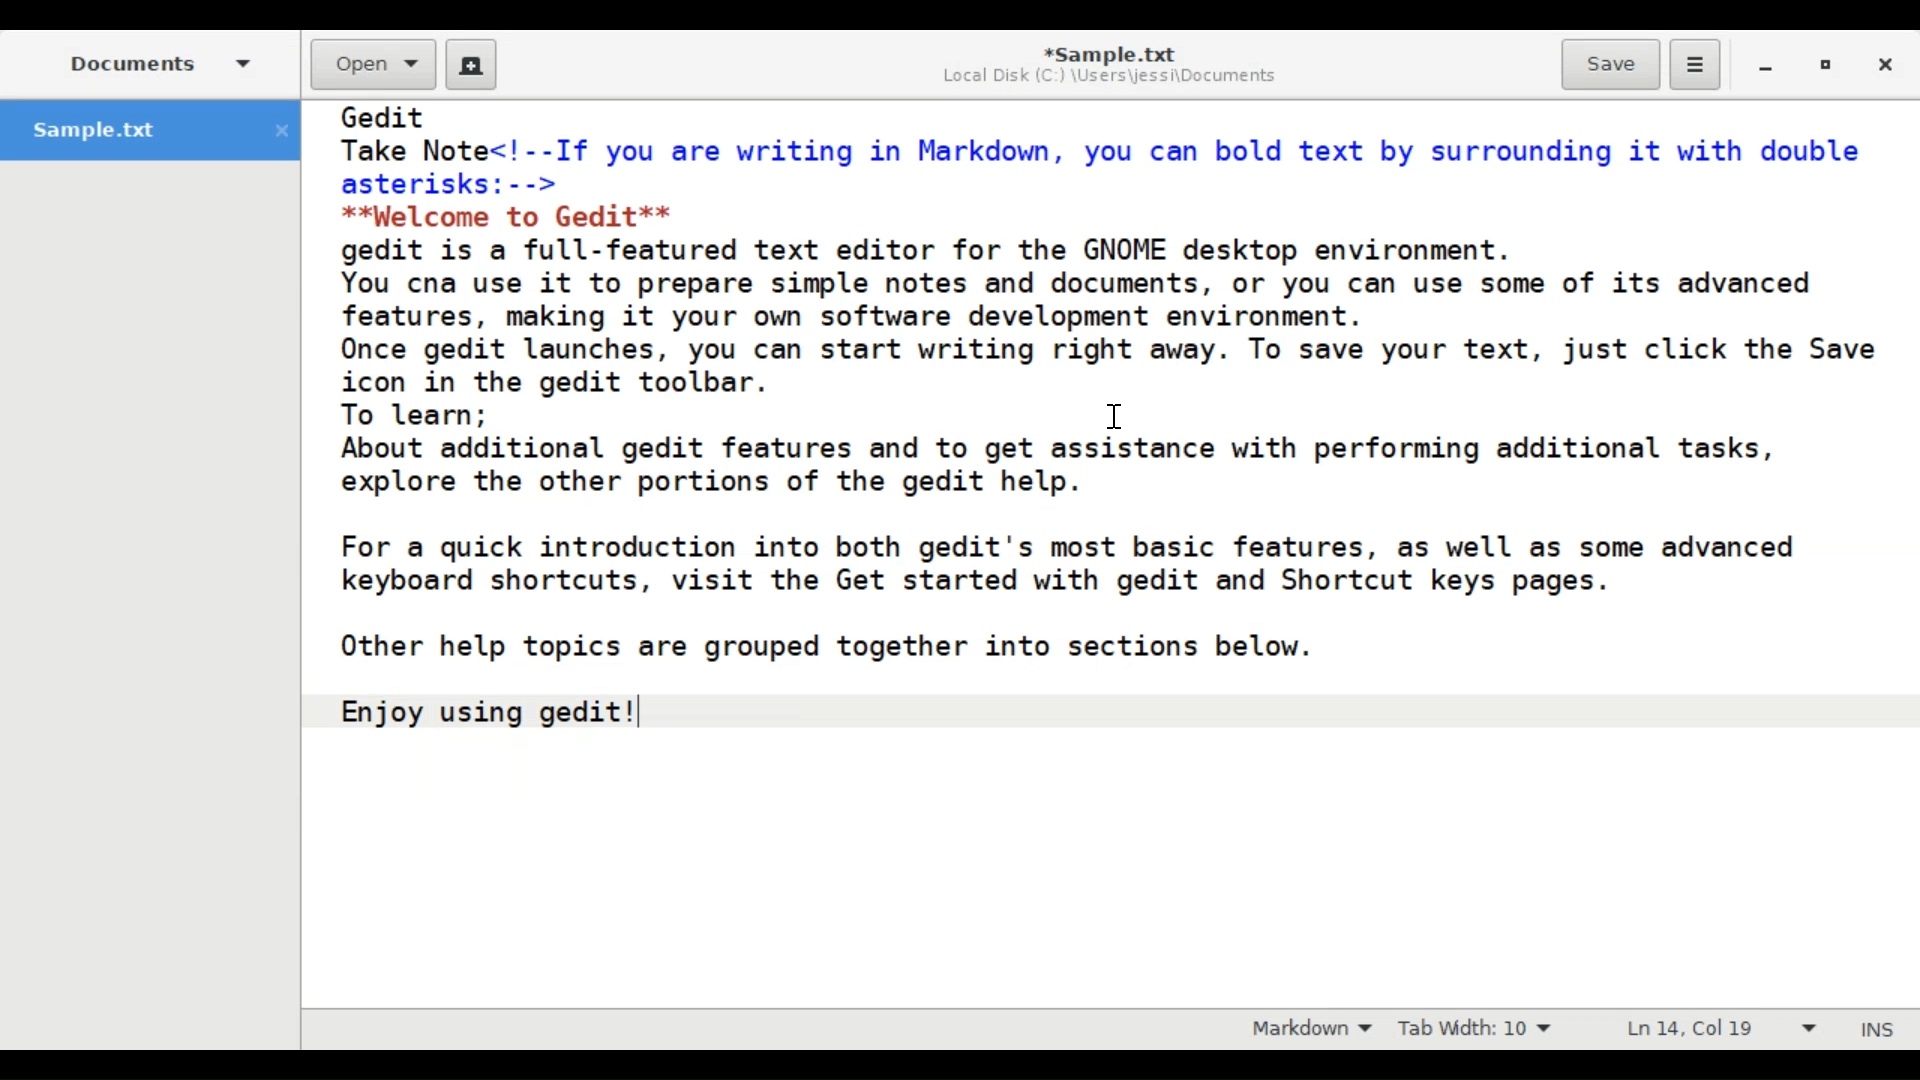 The width and height of the screenshot is (1920, 1080). Describe the element at coordinates (1888, 63) in the screenshot. I see `Close` at that location.